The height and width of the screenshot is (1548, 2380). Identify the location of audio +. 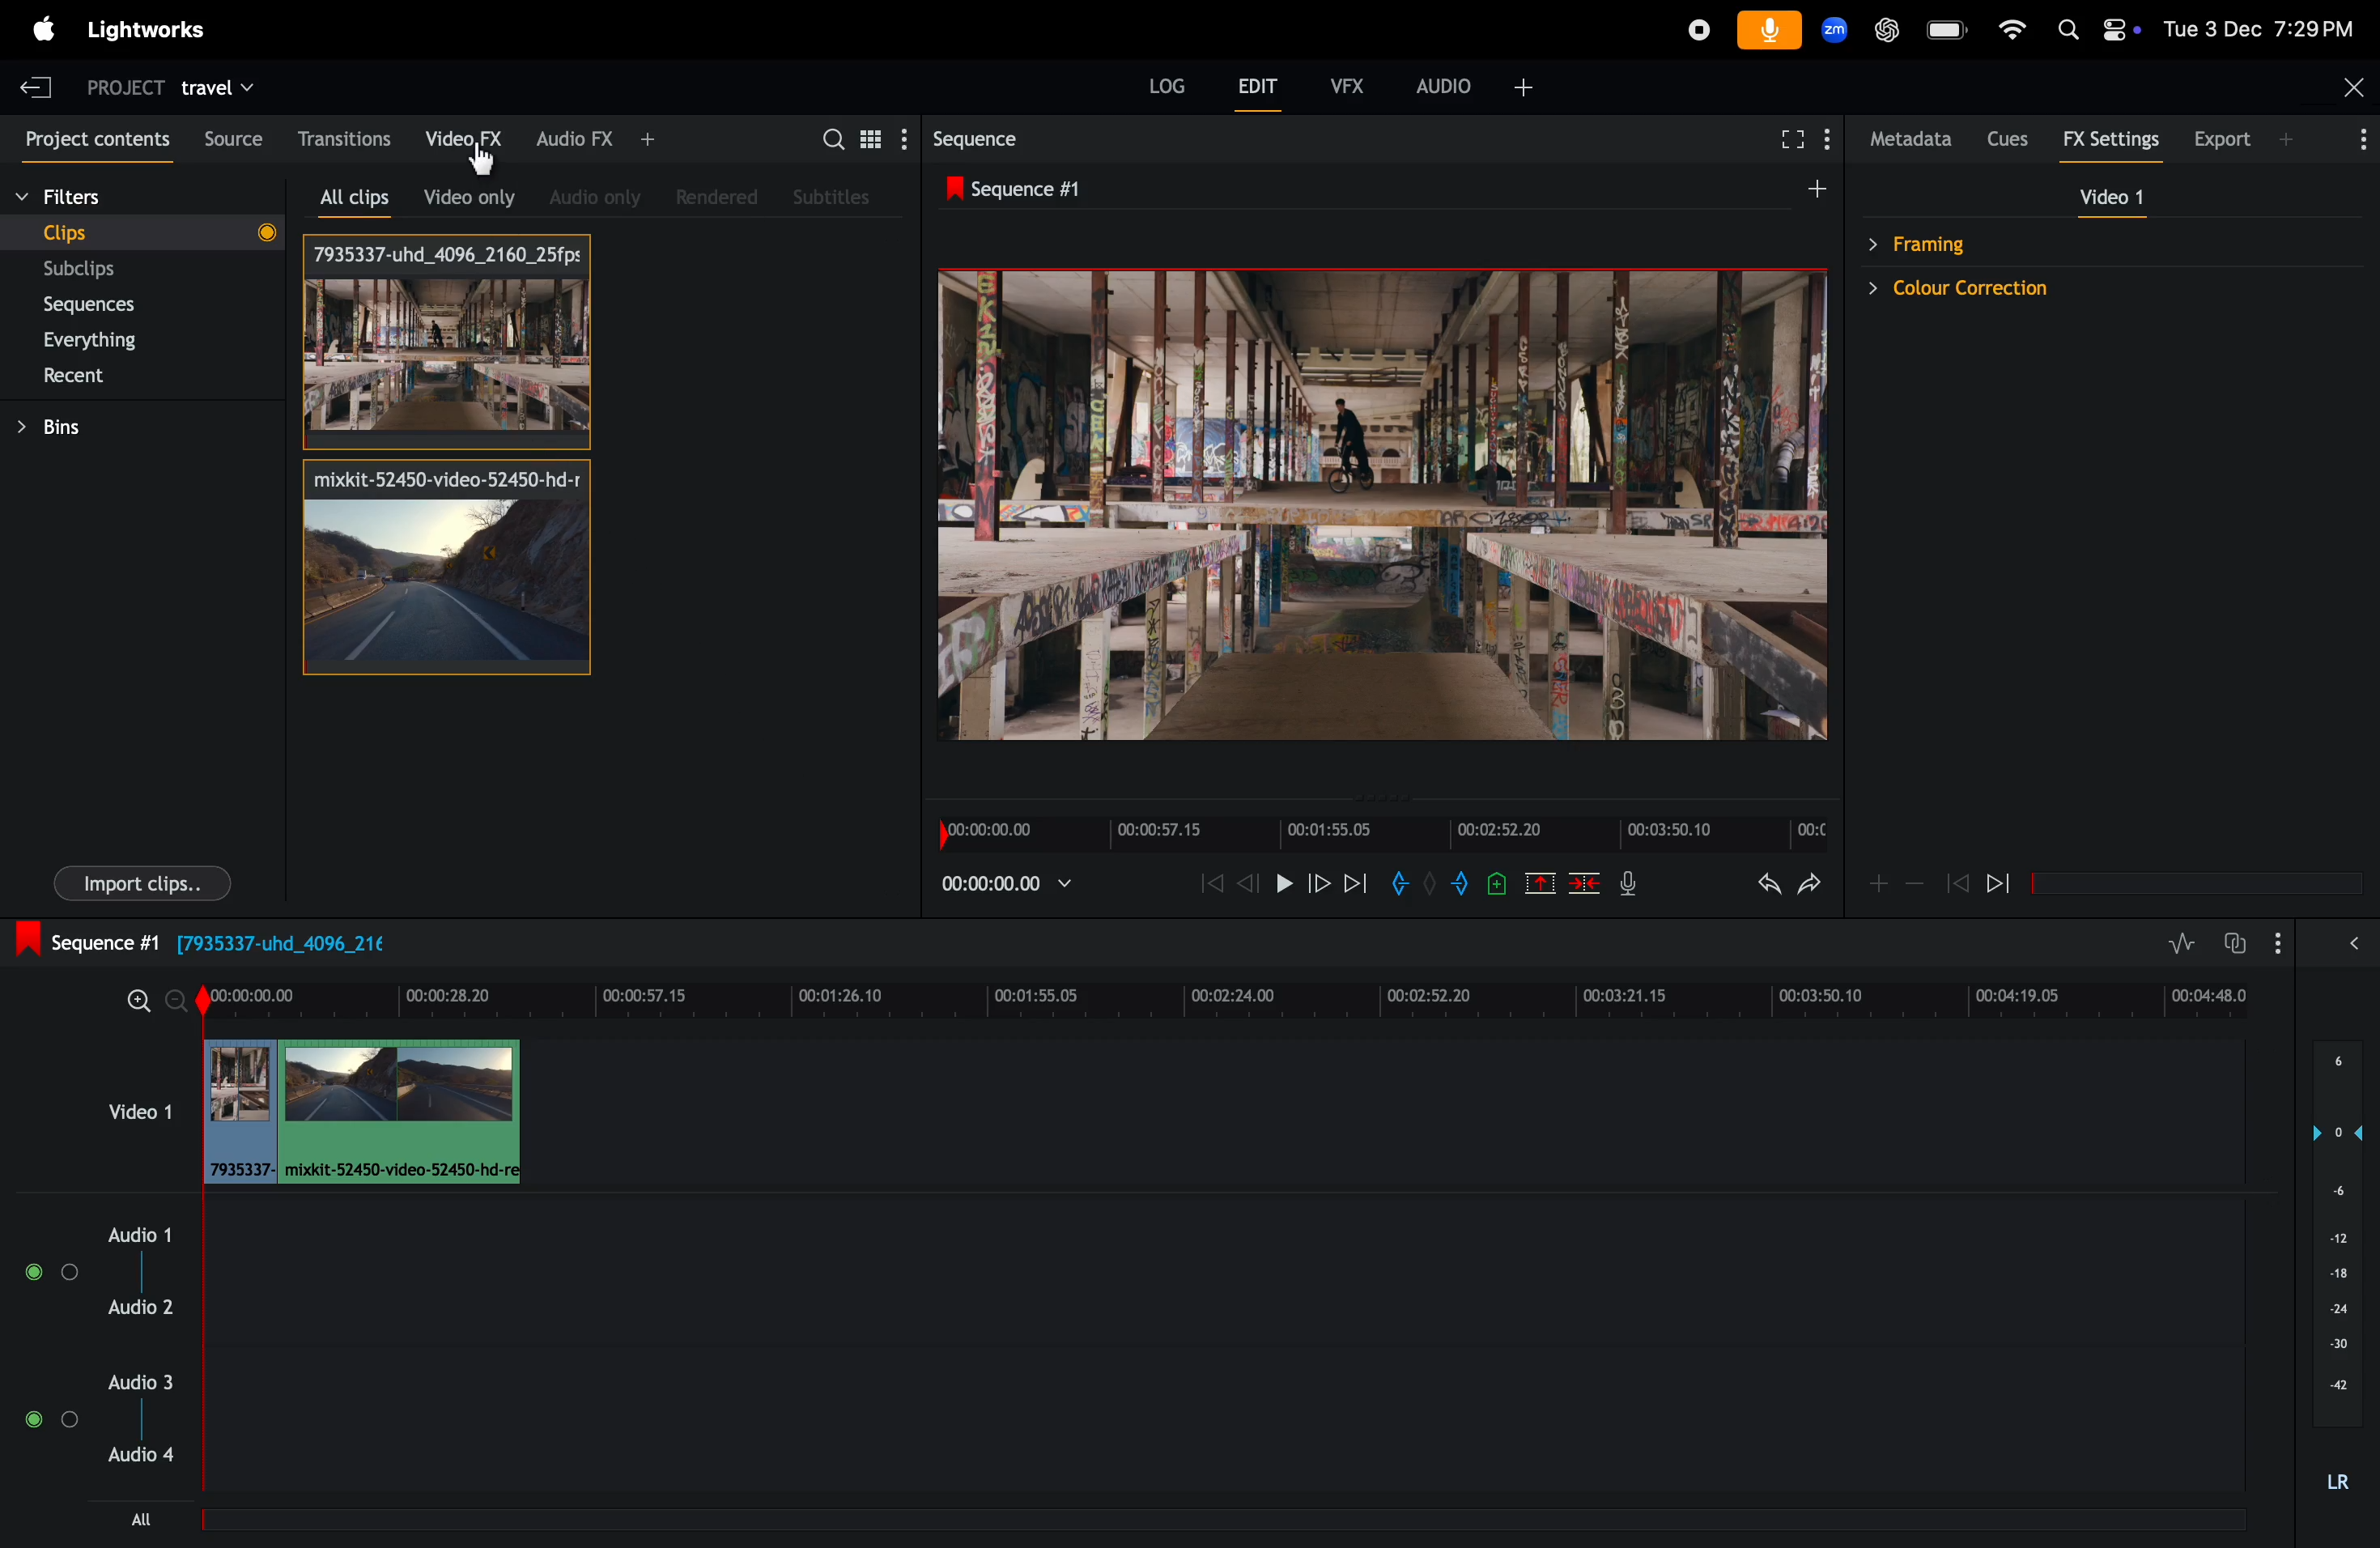
(1469, 85).